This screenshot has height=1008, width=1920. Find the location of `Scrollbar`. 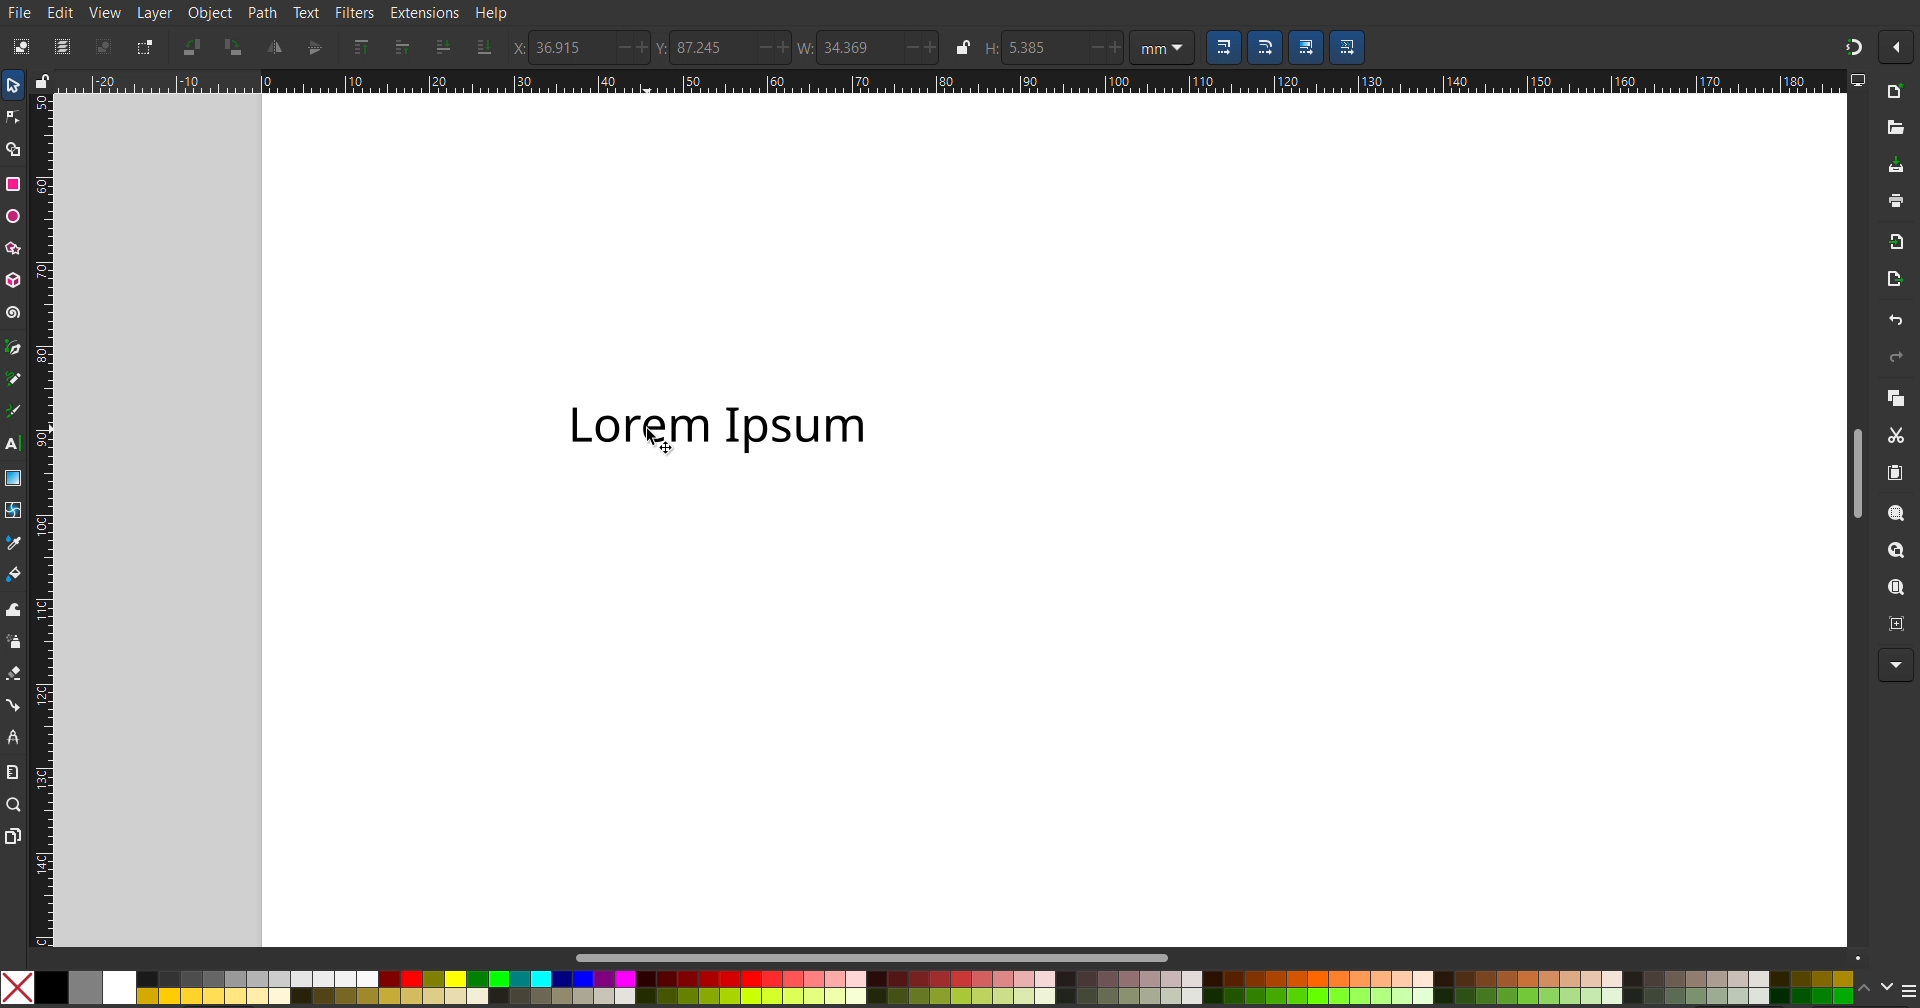

Scrollbar is located at coordinates (878, 956).